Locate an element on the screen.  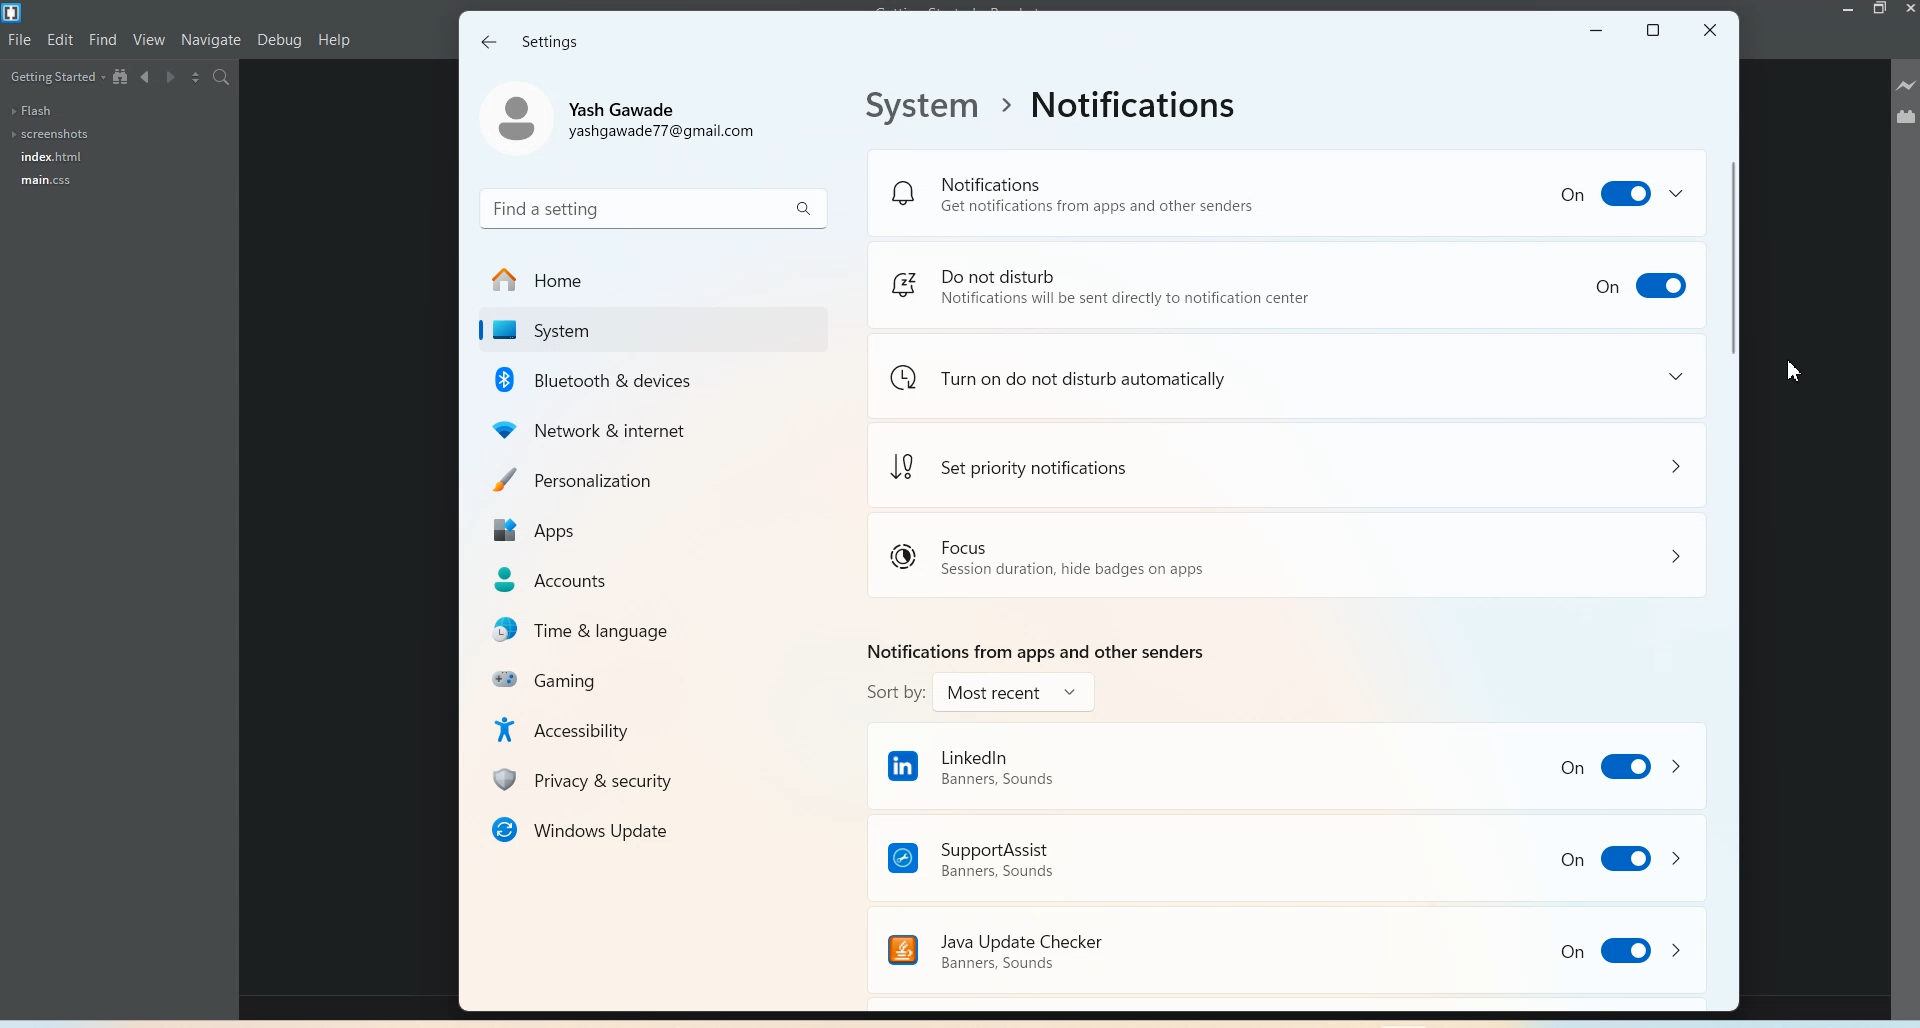
Debug is located at coordinates (280, 41).